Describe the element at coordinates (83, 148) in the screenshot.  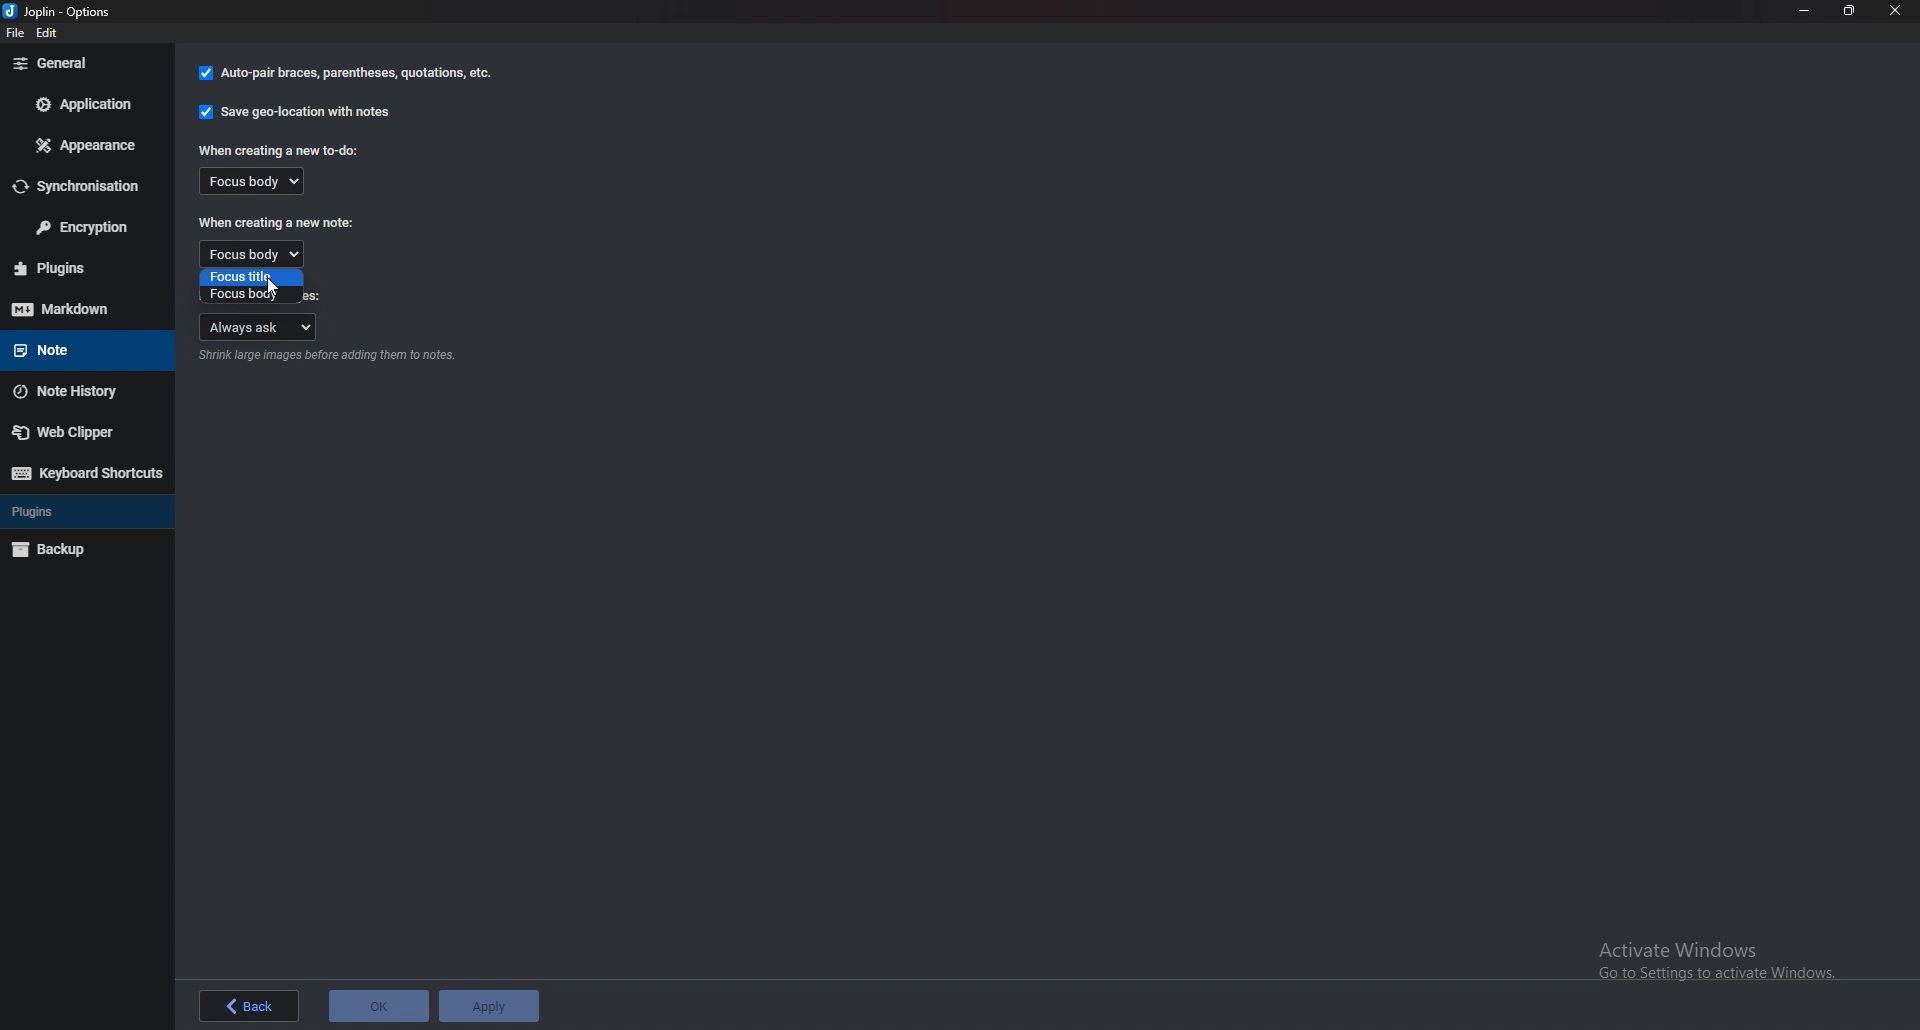
I see `Appearance` at that location.